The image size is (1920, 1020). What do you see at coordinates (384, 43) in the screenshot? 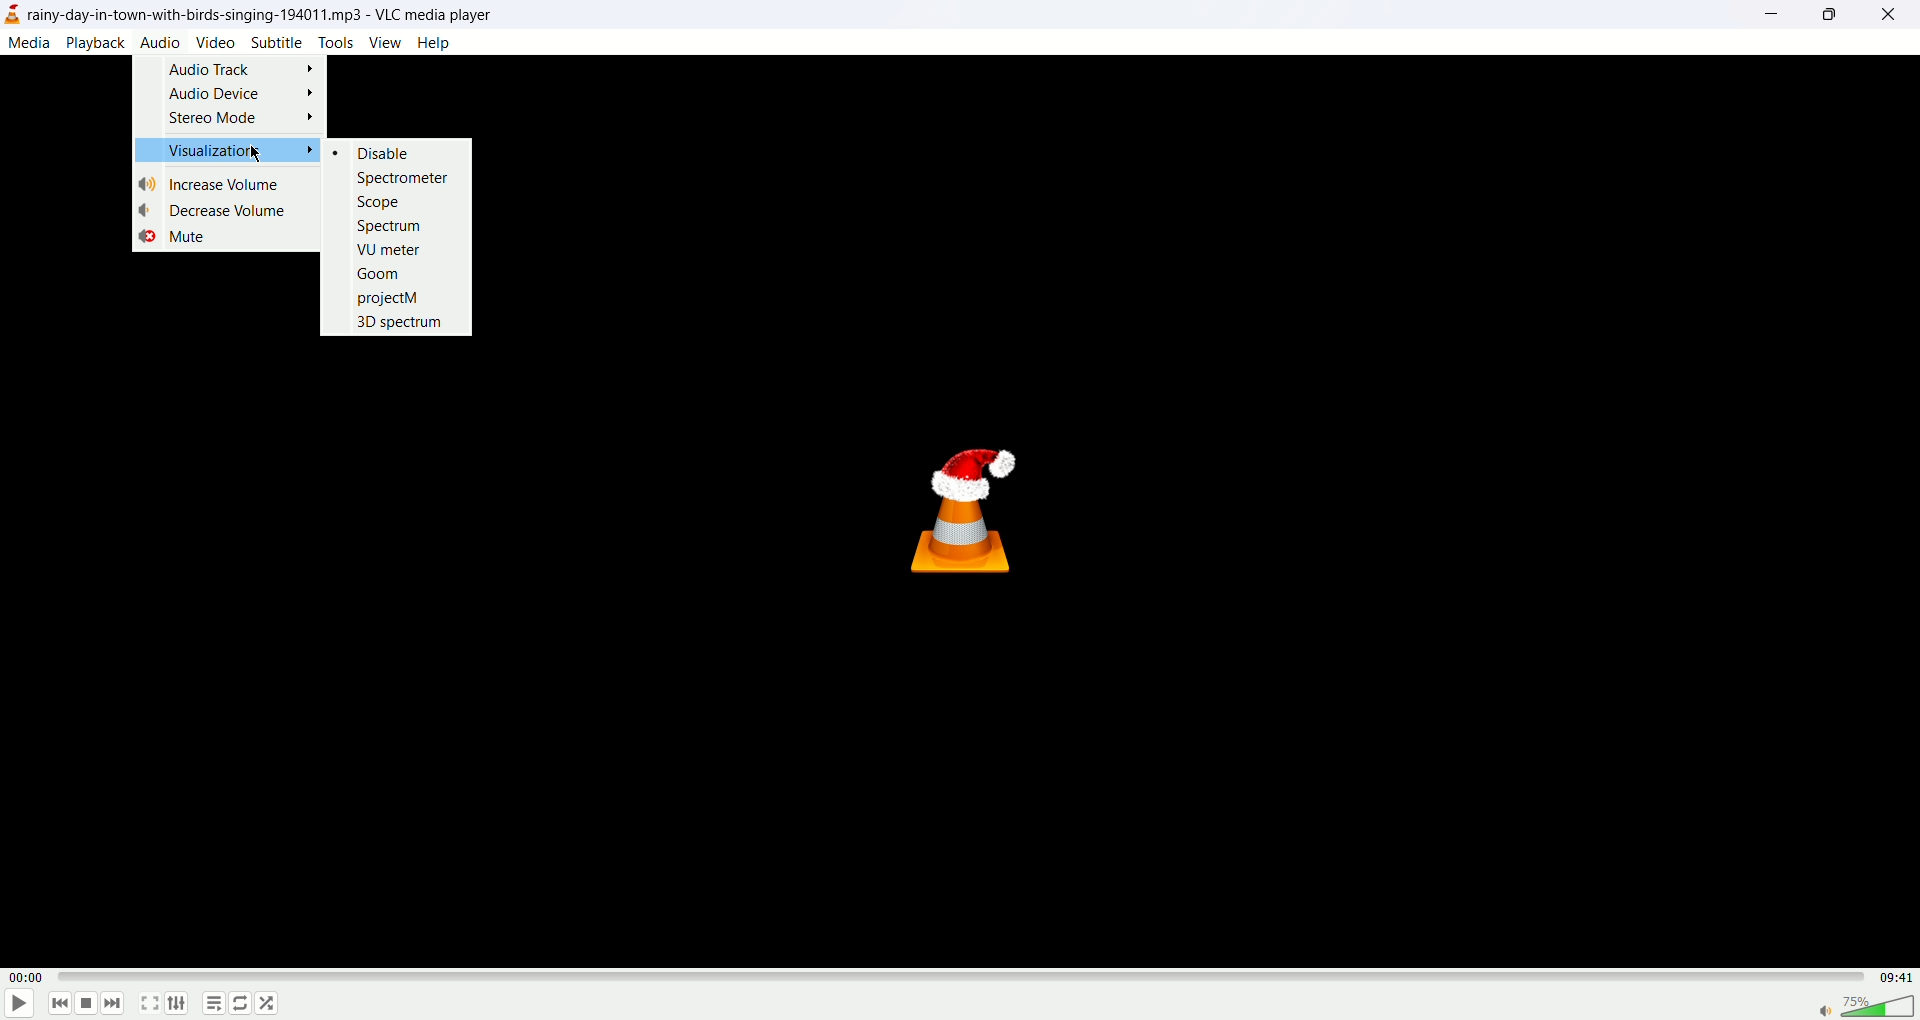
I see `view` at bounding box center [384, 43].